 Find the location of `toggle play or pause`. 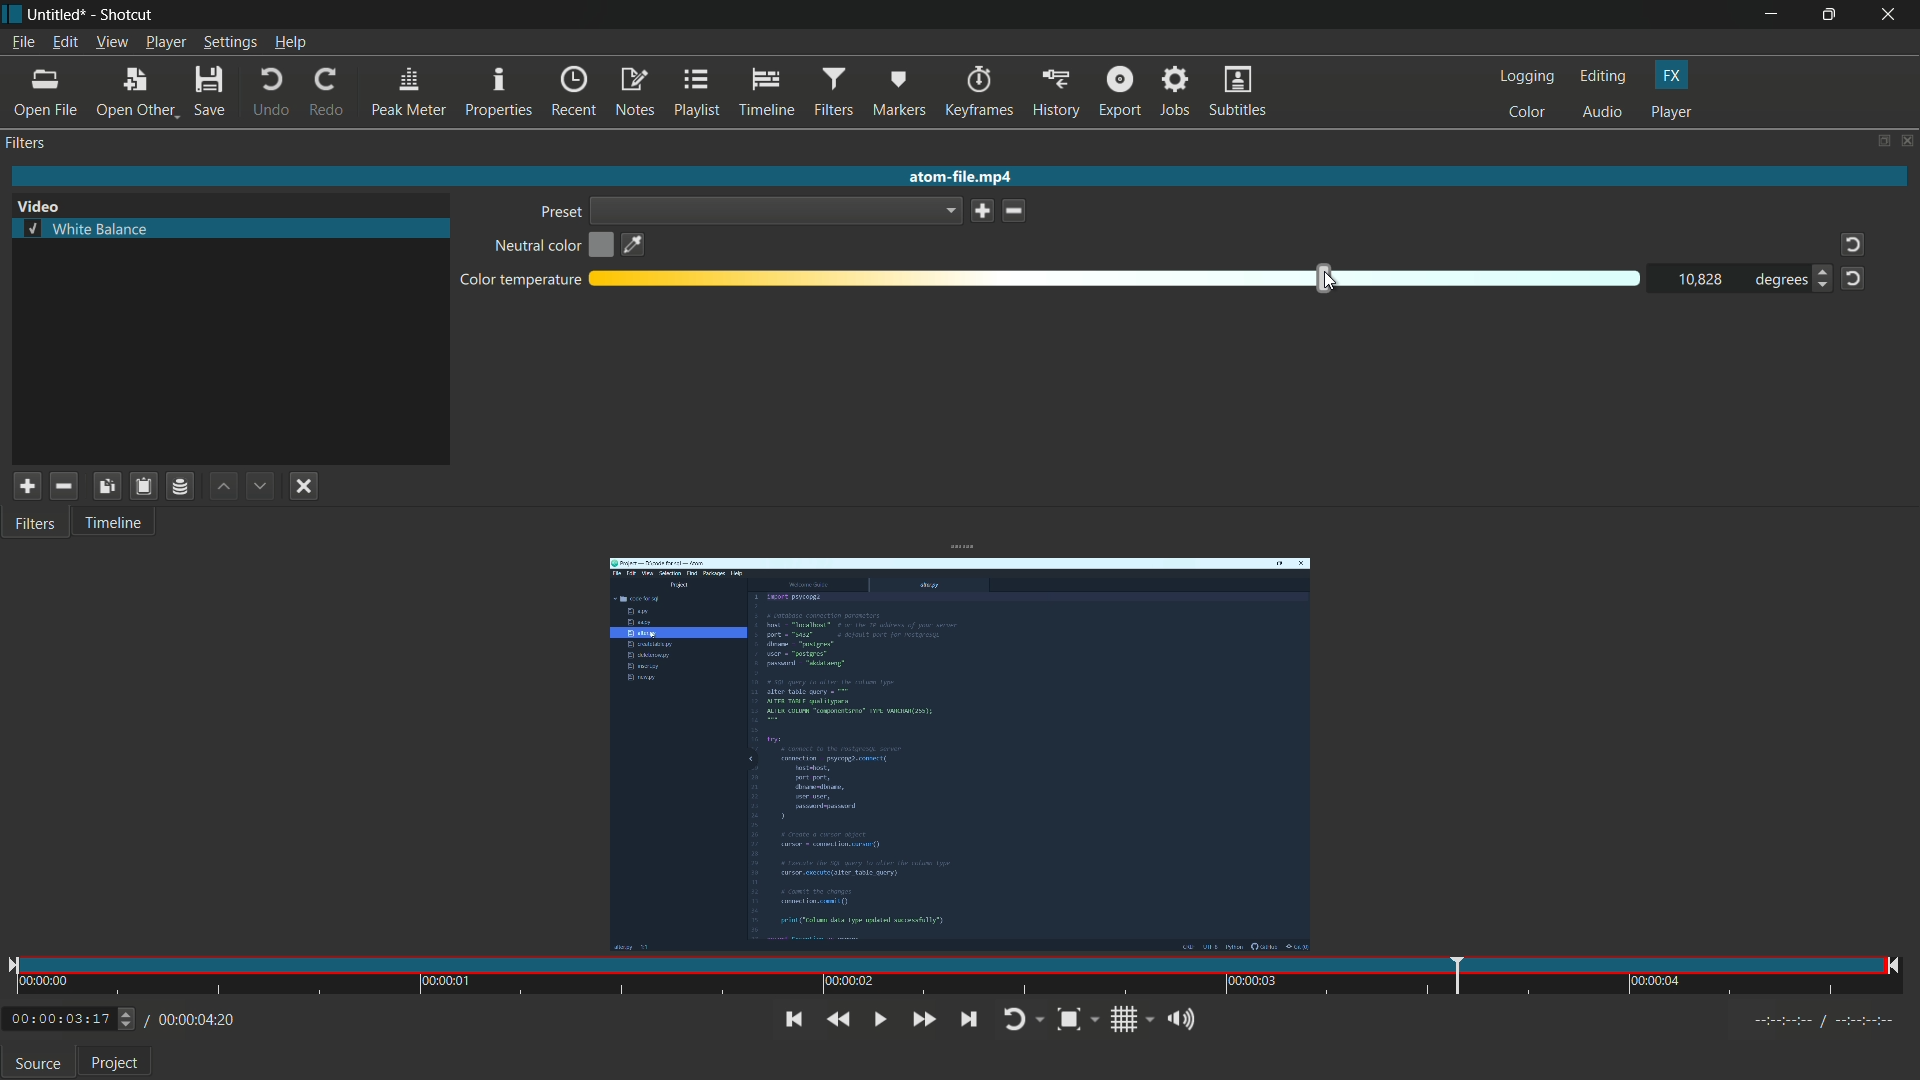

toggle play or pause is located at coordinates (877, 1020).